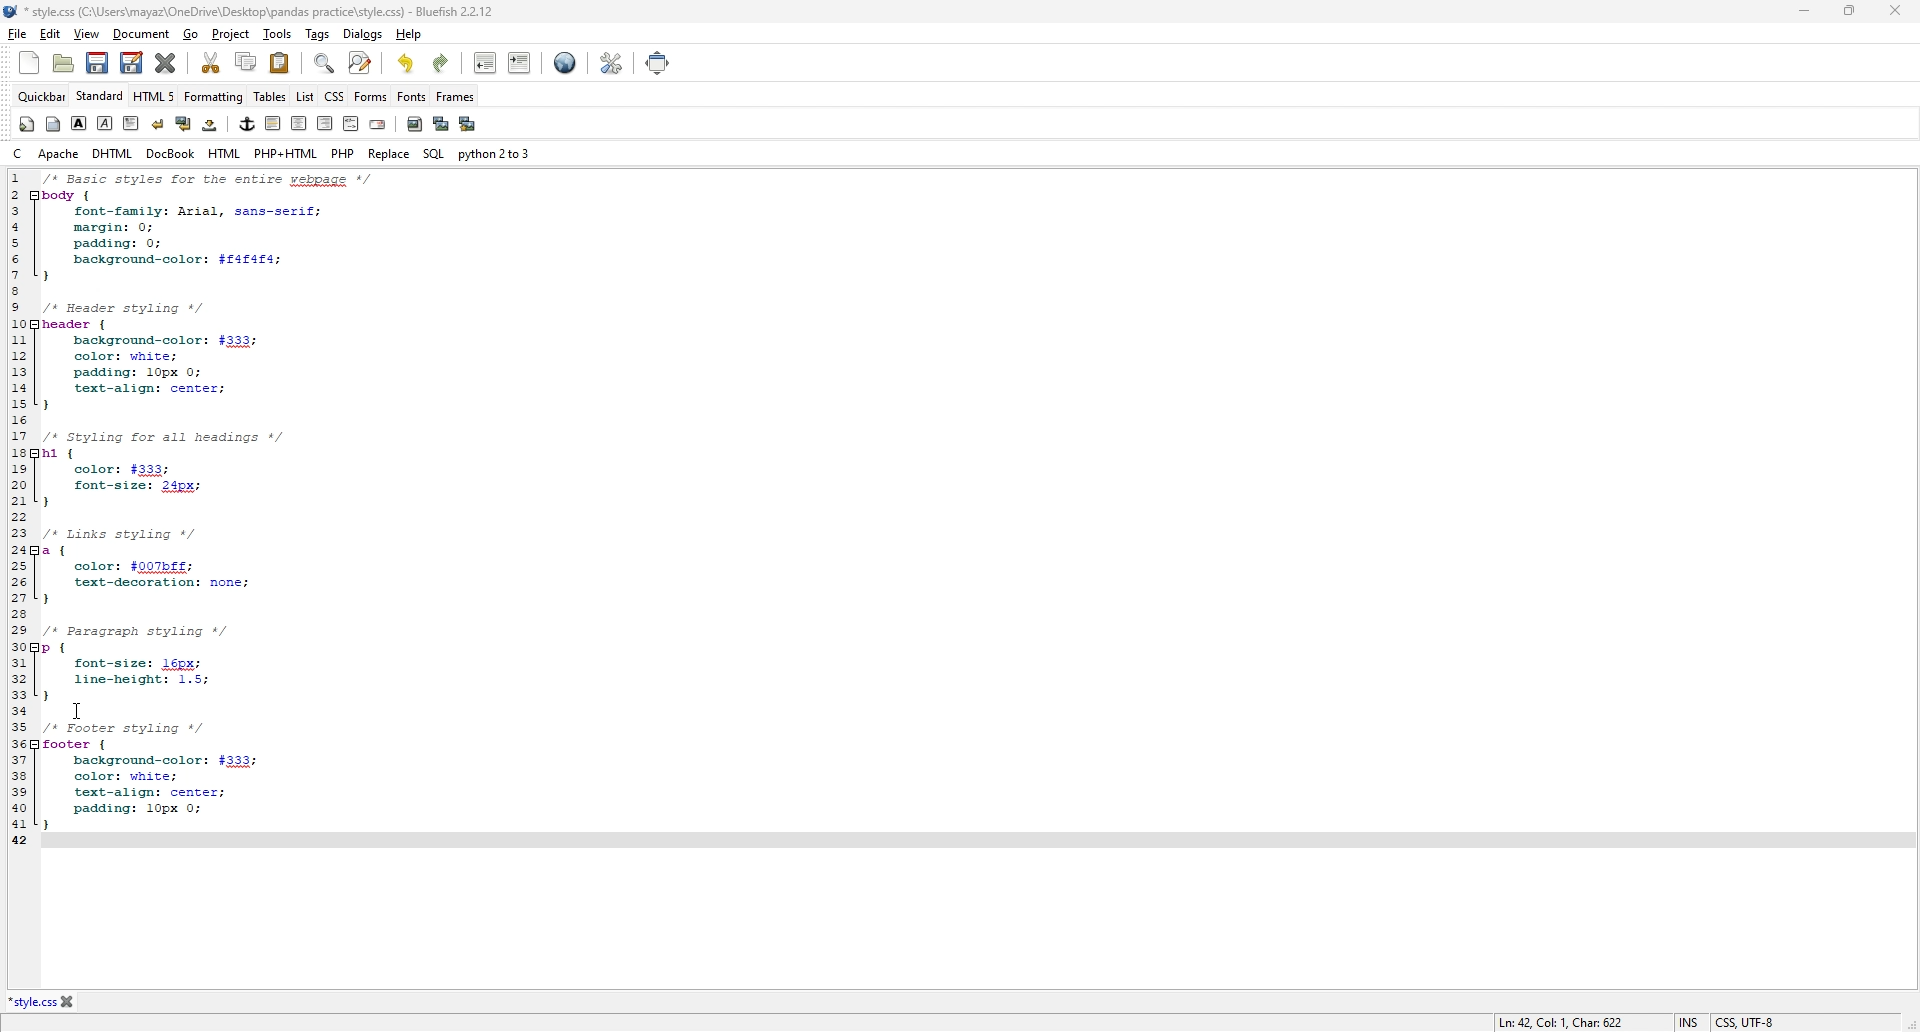 The width and height of the screenshot is (1920, 1032). What do you see at coordinates (410, 34) in the screenshot?
I see `help` at bounding box center [410, 34].